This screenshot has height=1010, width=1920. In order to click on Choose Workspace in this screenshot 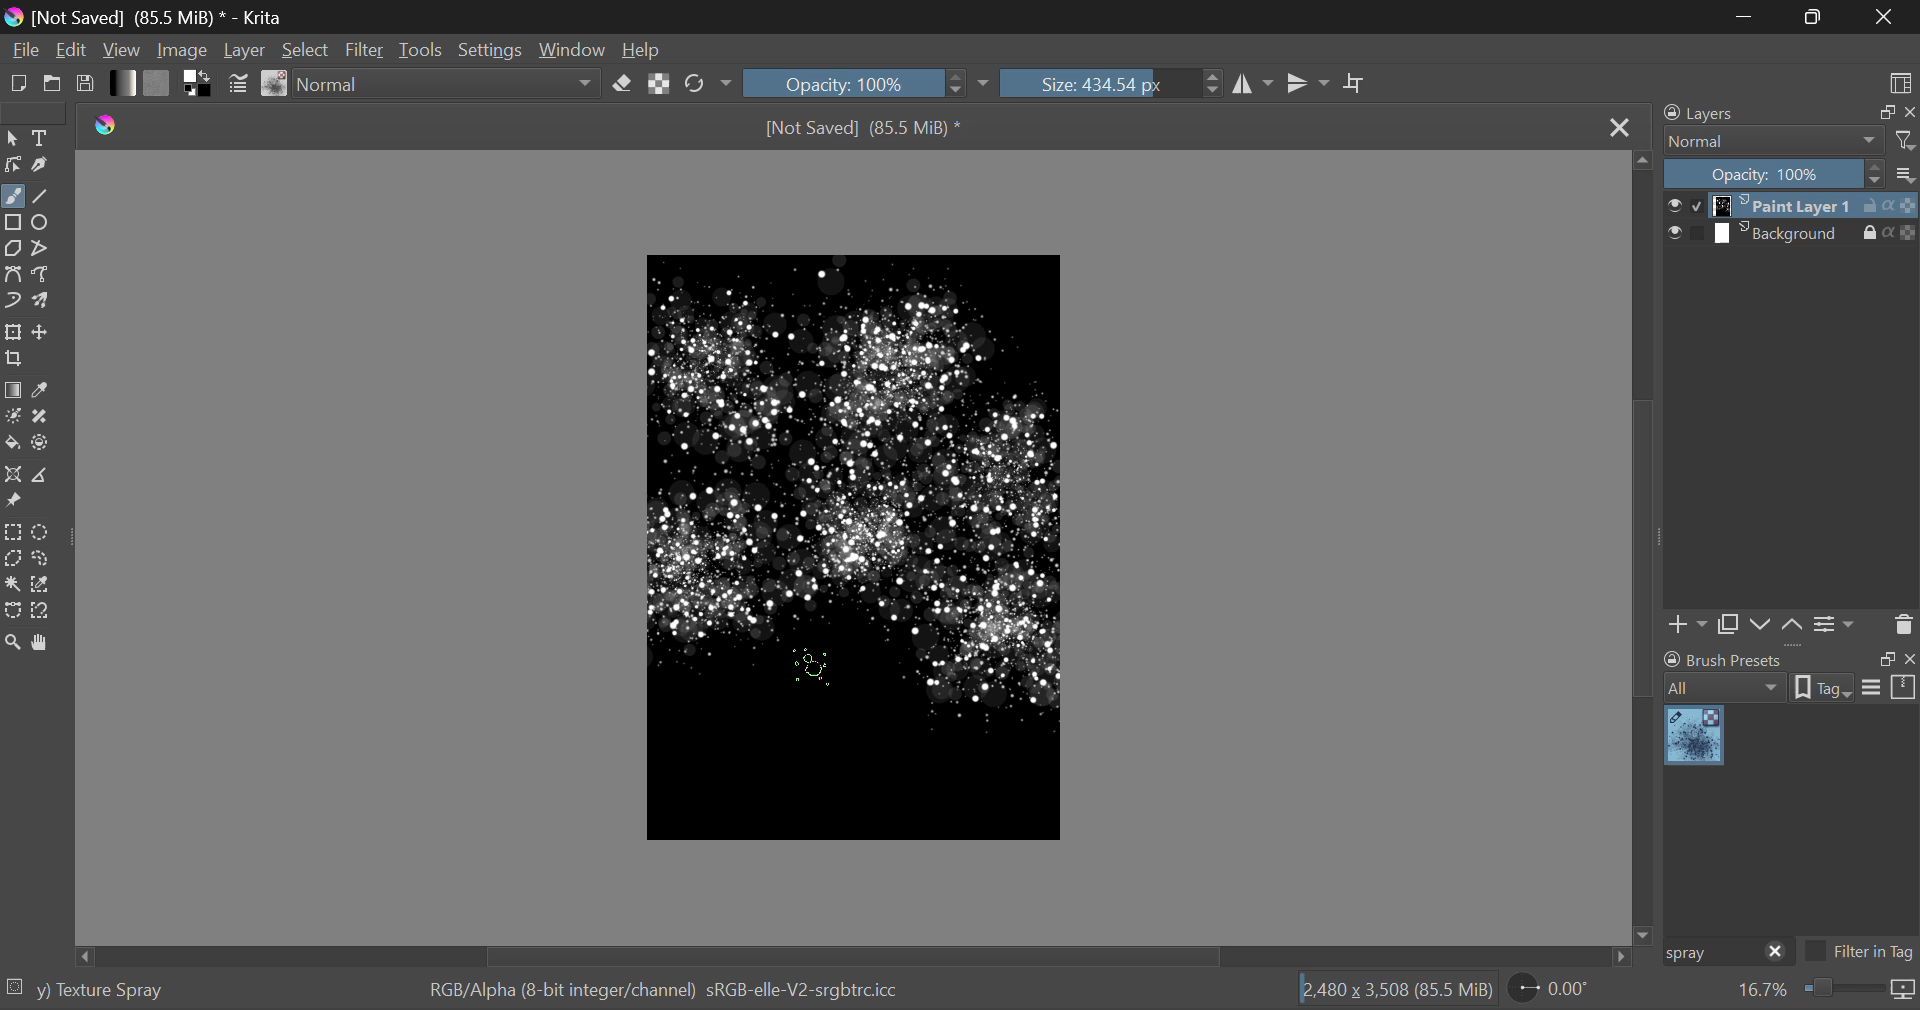, I will do `click(1900, 82)`.